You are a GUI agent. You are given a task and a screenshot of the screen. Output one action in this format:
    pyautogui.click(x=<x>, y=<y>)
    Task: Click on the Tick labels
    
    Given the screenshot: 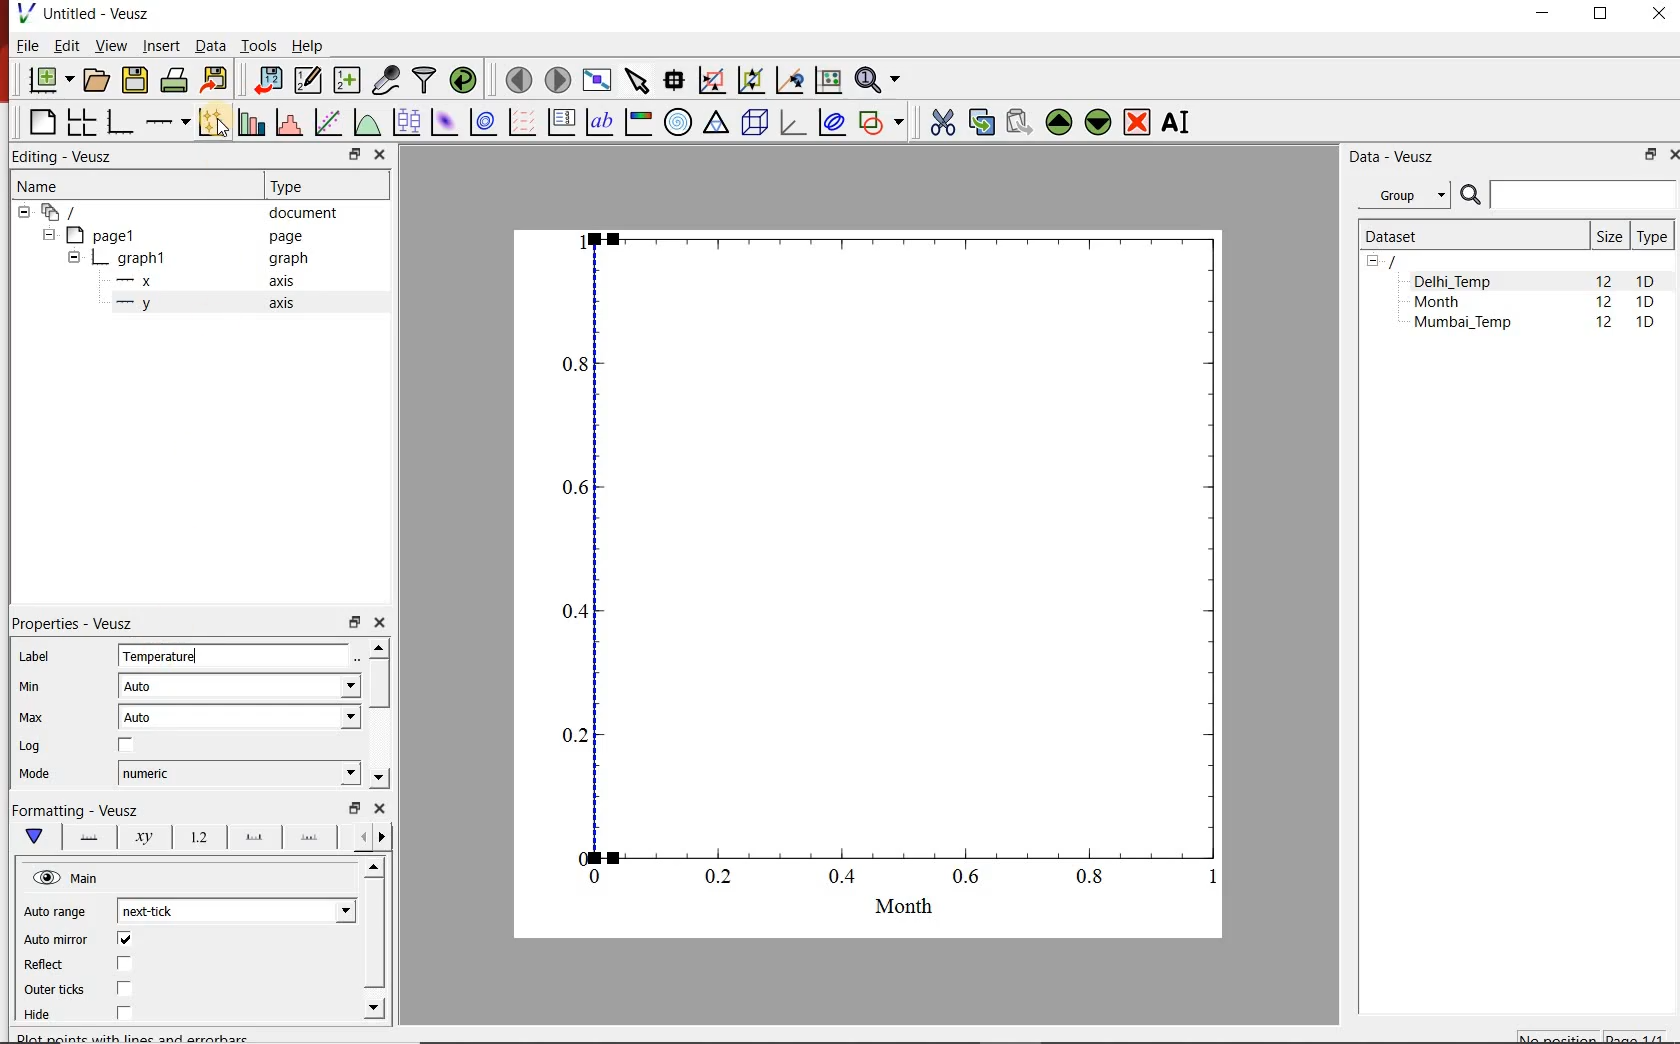 What is the action you would take?
    pyautogui.click(x=197, y=834)
    